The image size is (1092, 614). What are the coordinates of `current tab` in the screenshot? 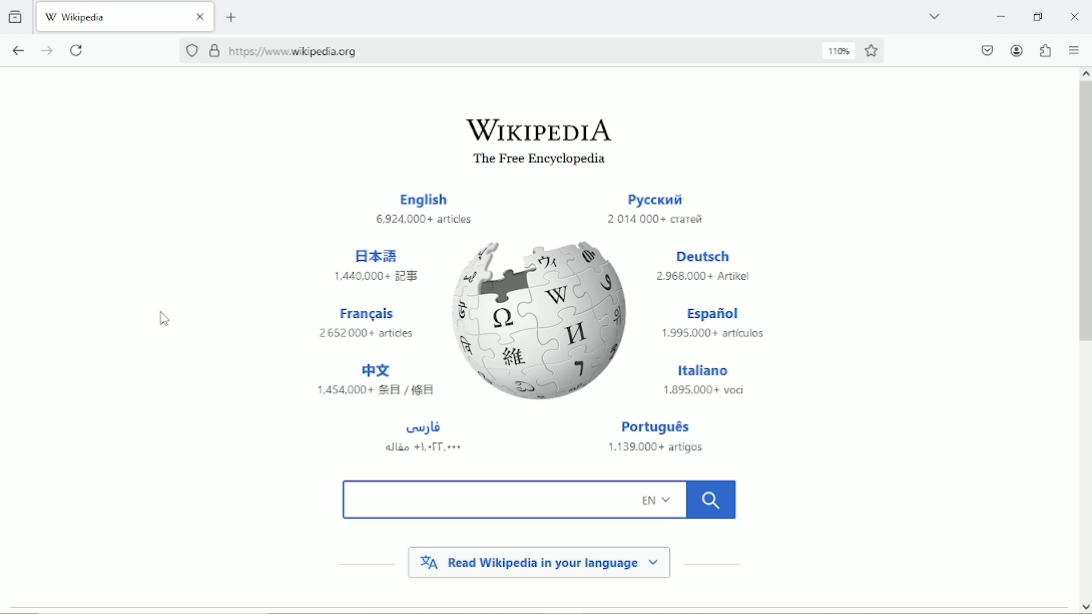 It's located at (125, 16).